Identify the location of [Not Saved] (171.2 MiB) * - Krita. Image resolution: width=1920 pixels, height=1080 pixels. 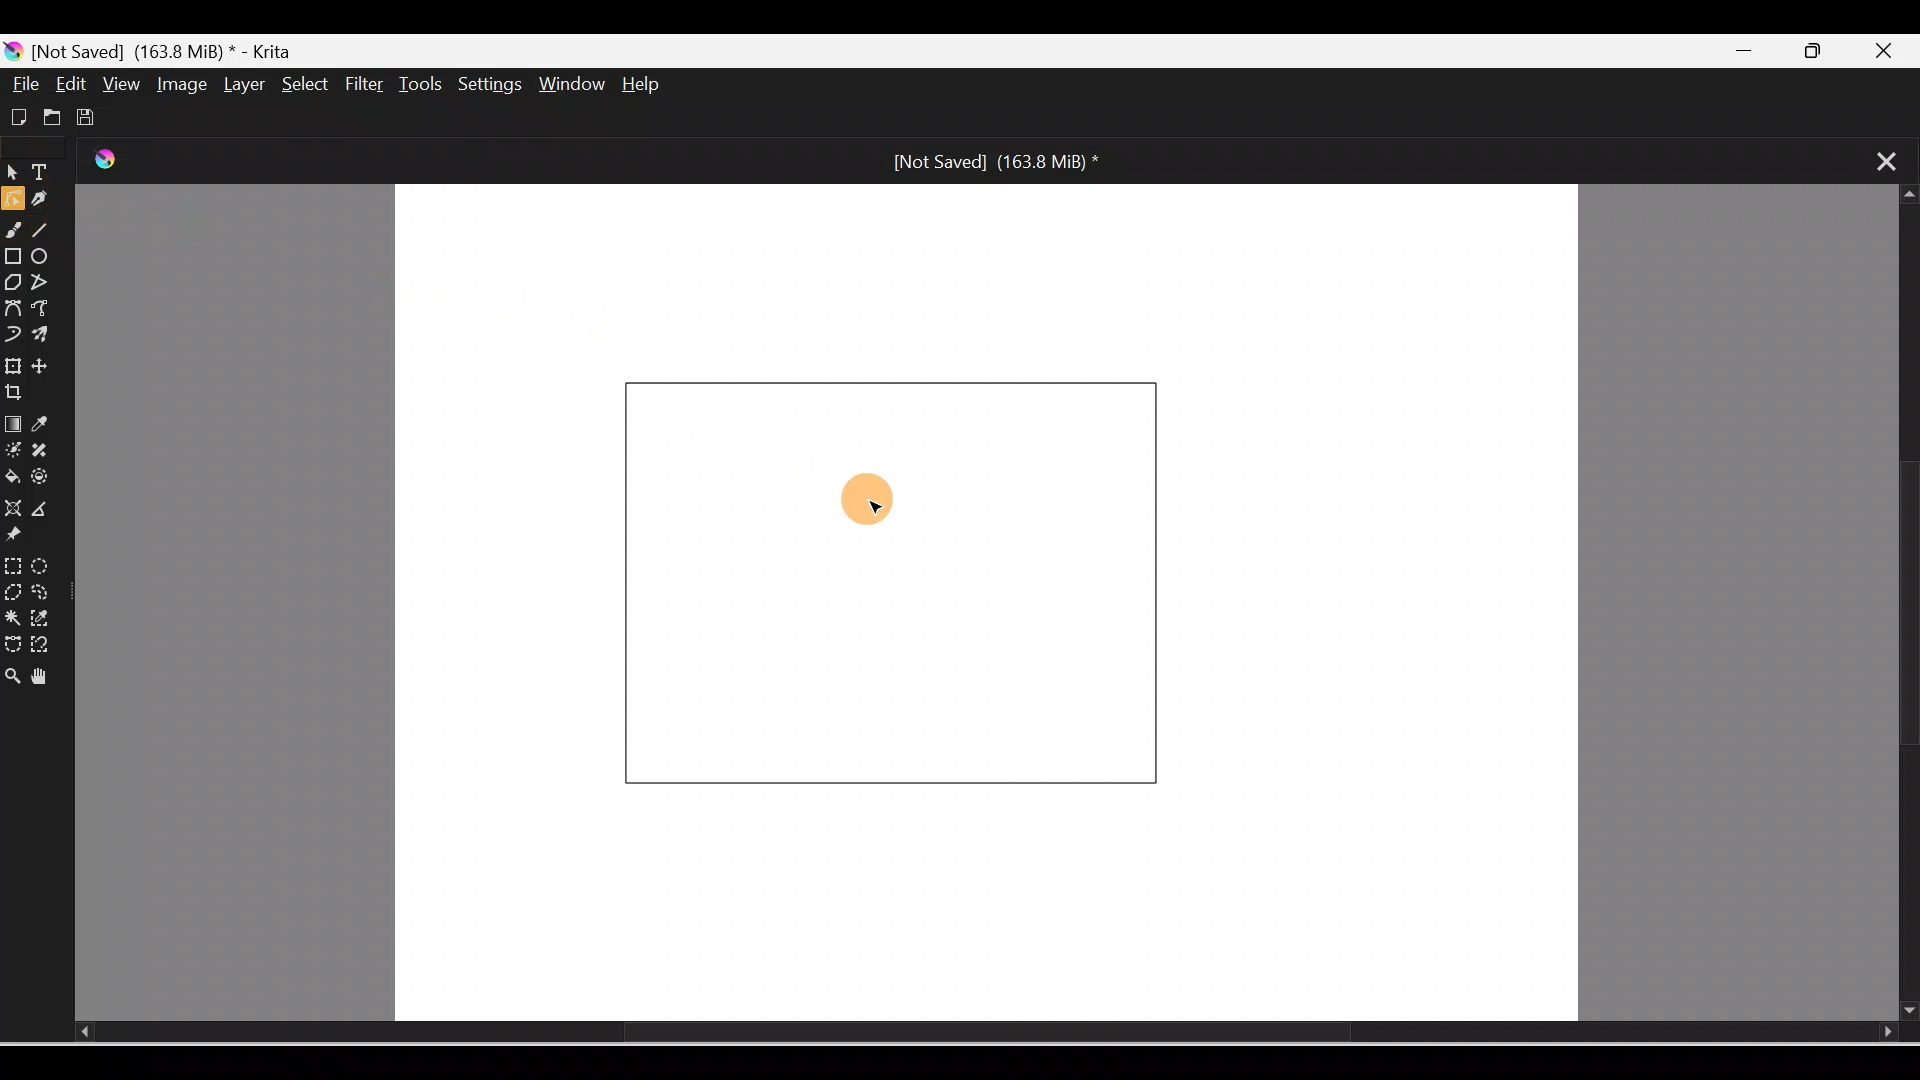
(160, 49).